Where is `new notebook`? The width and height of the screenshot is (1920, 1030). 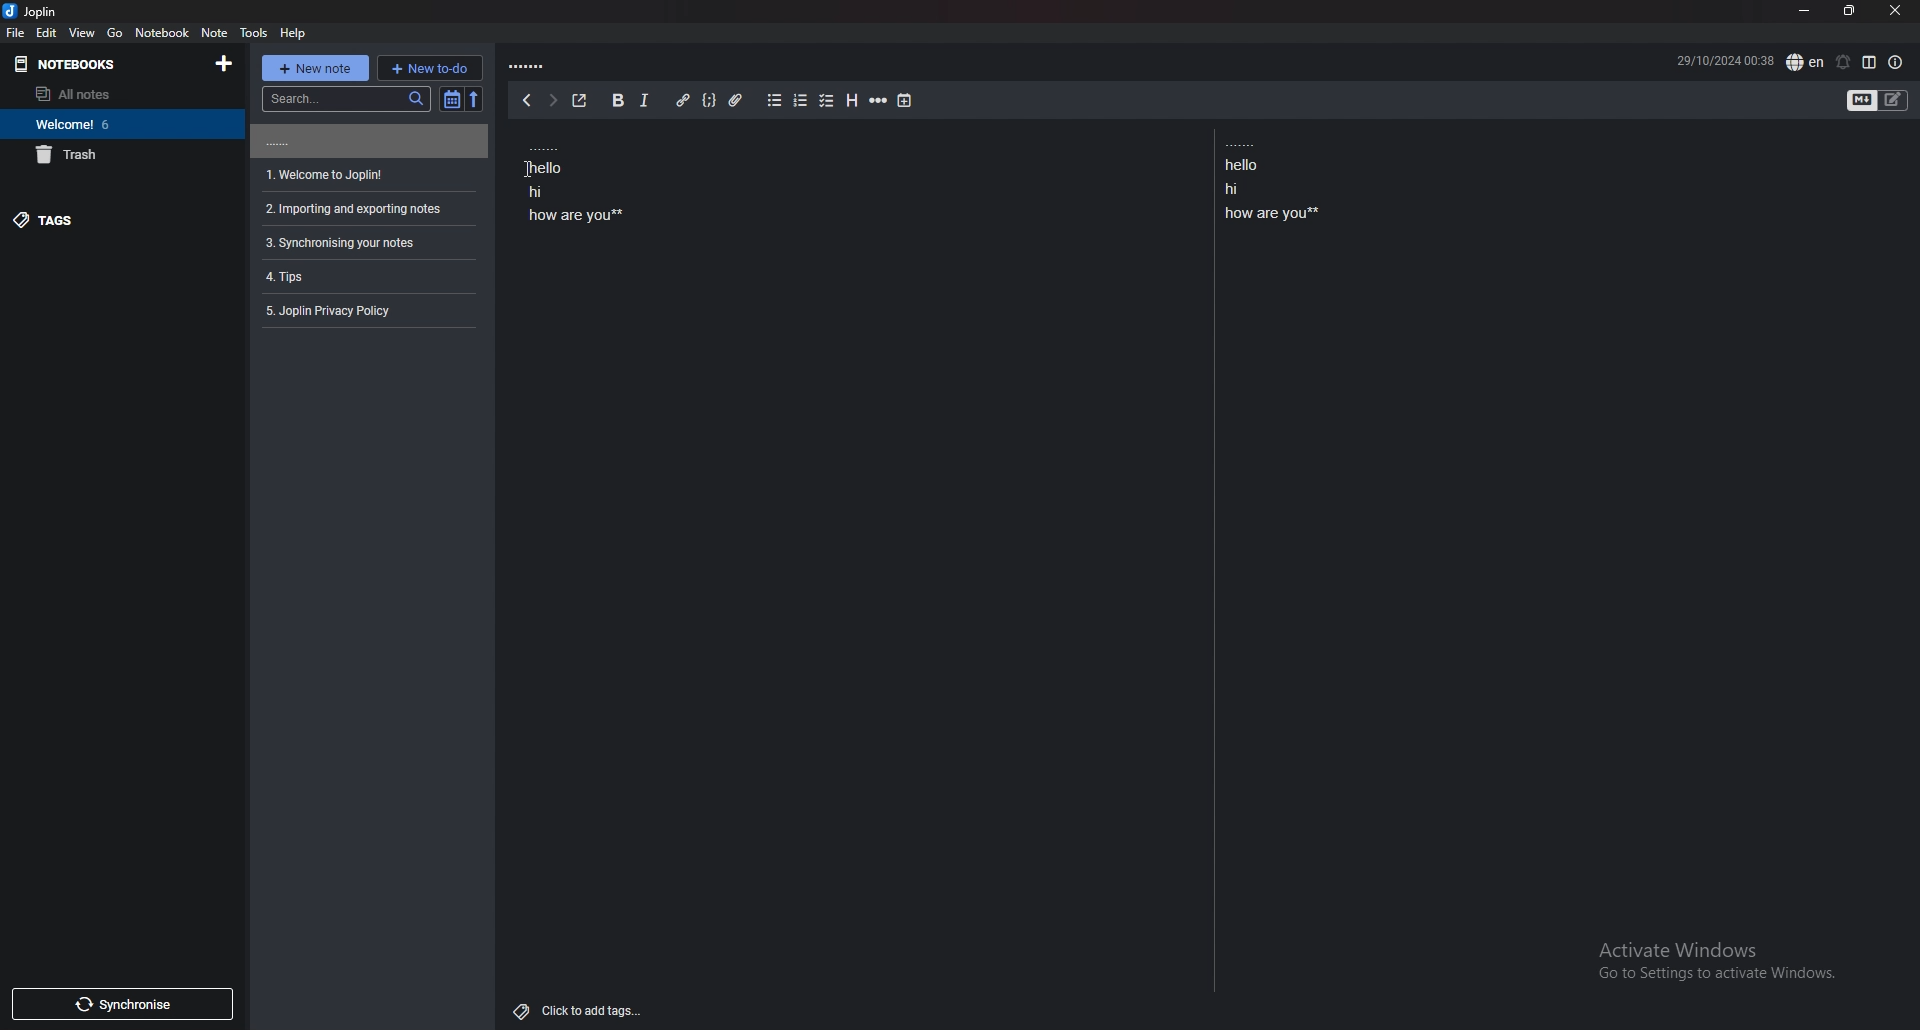 new notebook is located at coordinates (226, 63).